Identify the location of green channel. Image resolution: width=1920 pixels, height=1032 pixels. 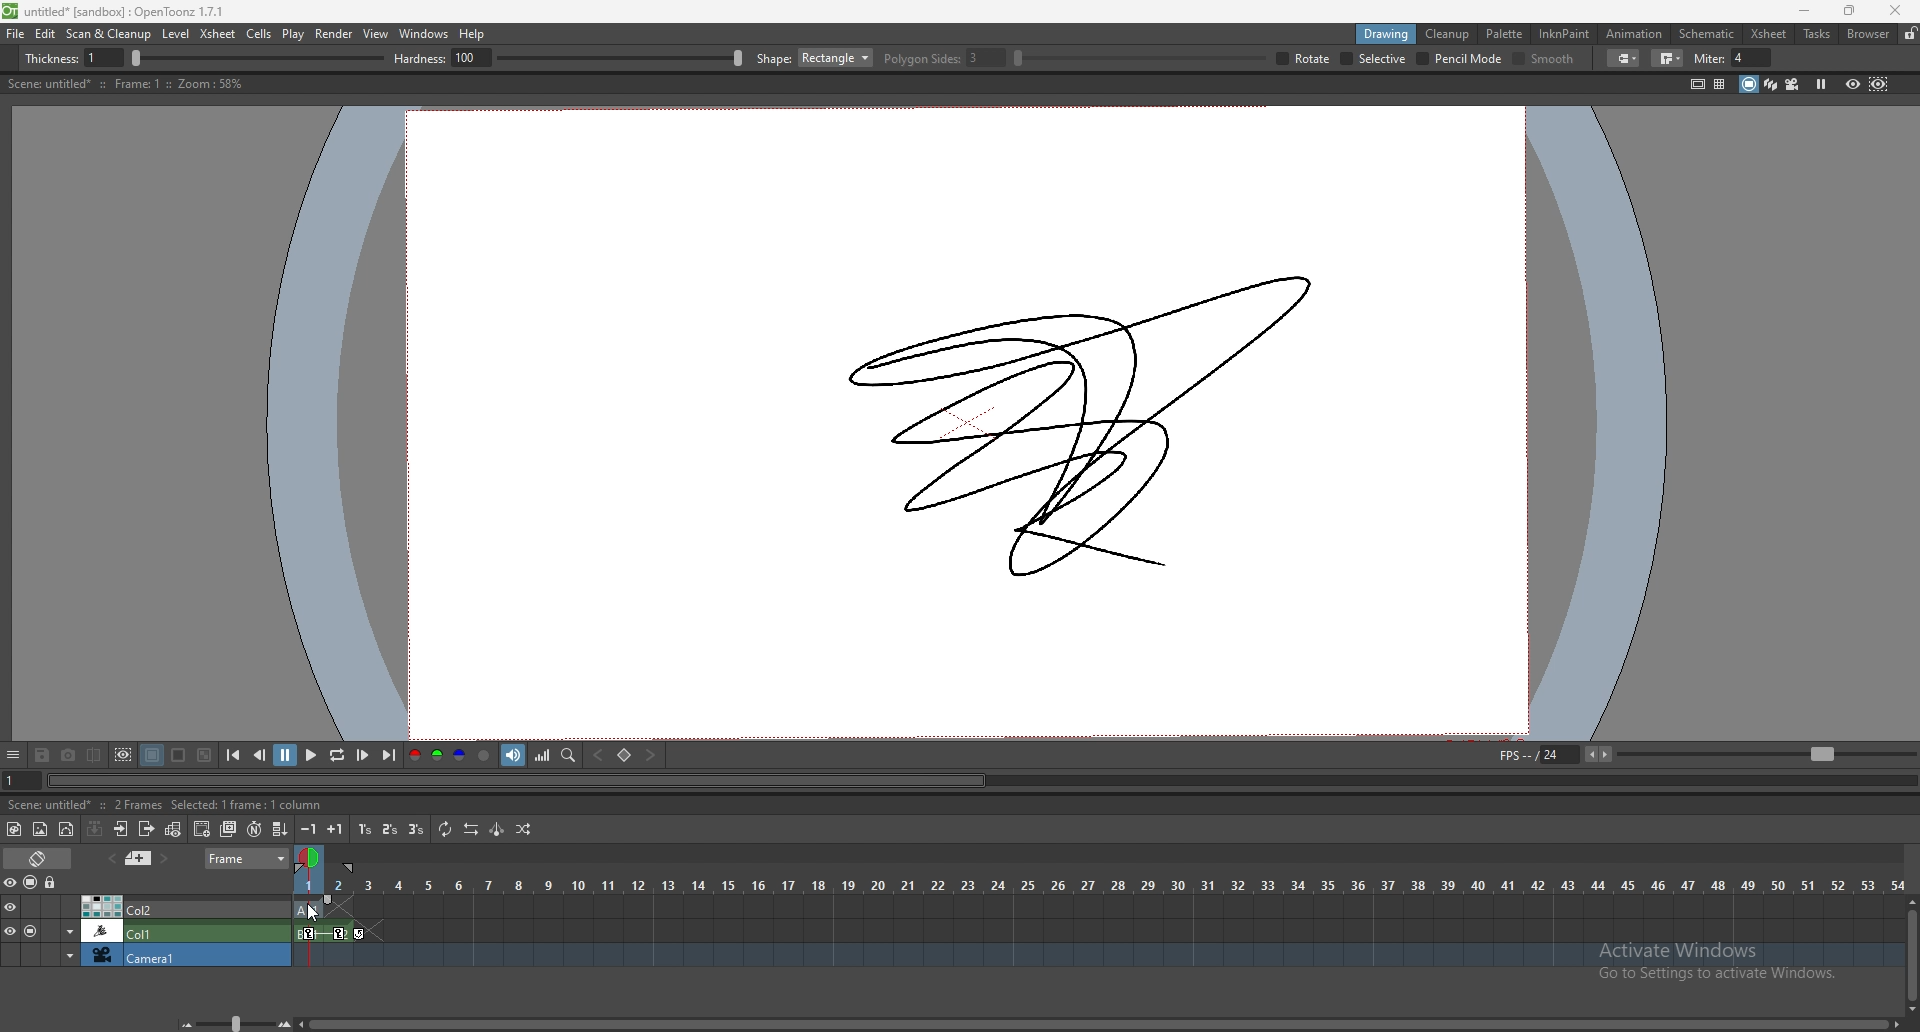
(436, 756).